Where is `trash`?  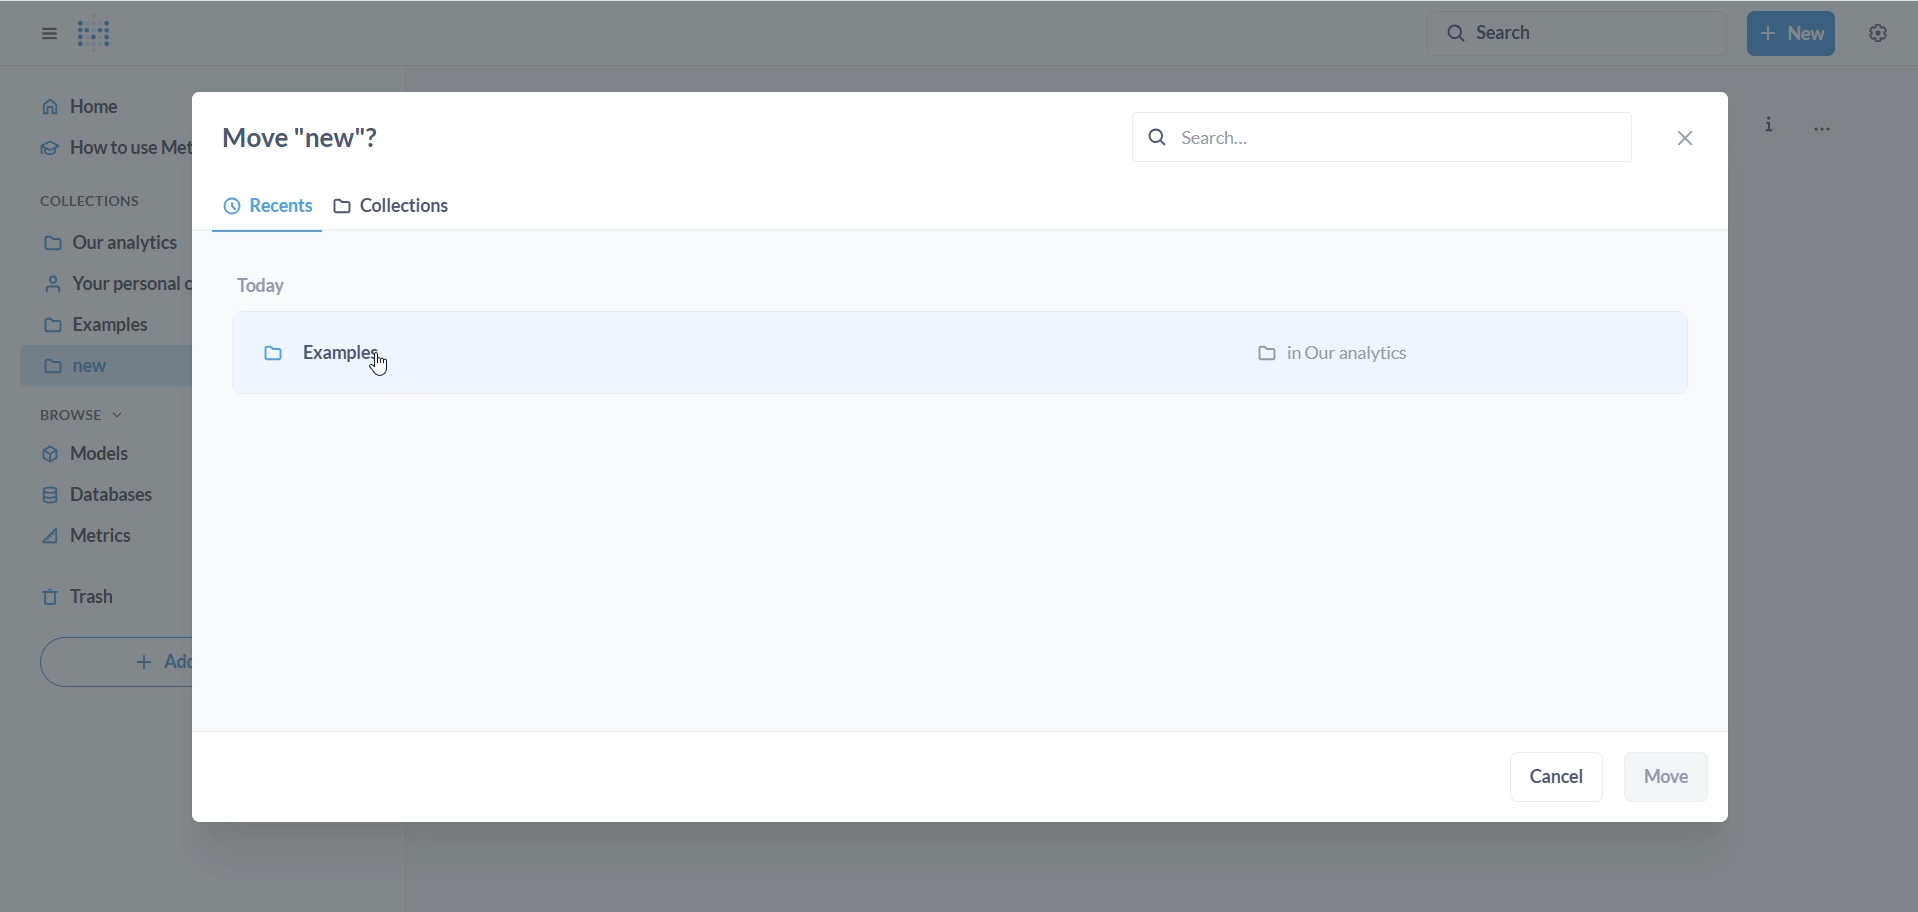 trash is located at coordinates (98, 599).